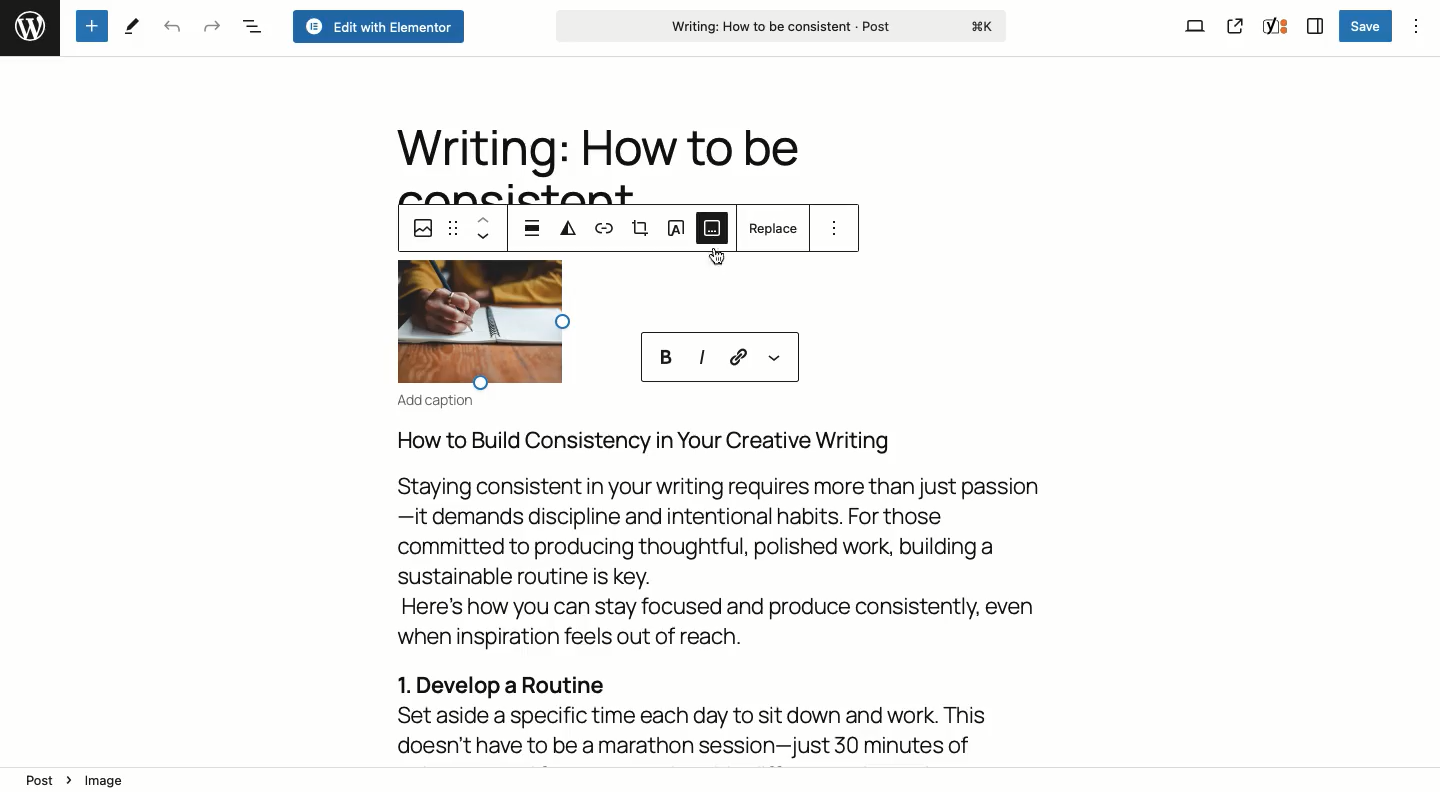  What do you see at coordinates (570, 229) in the screenshot?
I see `Duotone filter` at bounding box center [570, 229].